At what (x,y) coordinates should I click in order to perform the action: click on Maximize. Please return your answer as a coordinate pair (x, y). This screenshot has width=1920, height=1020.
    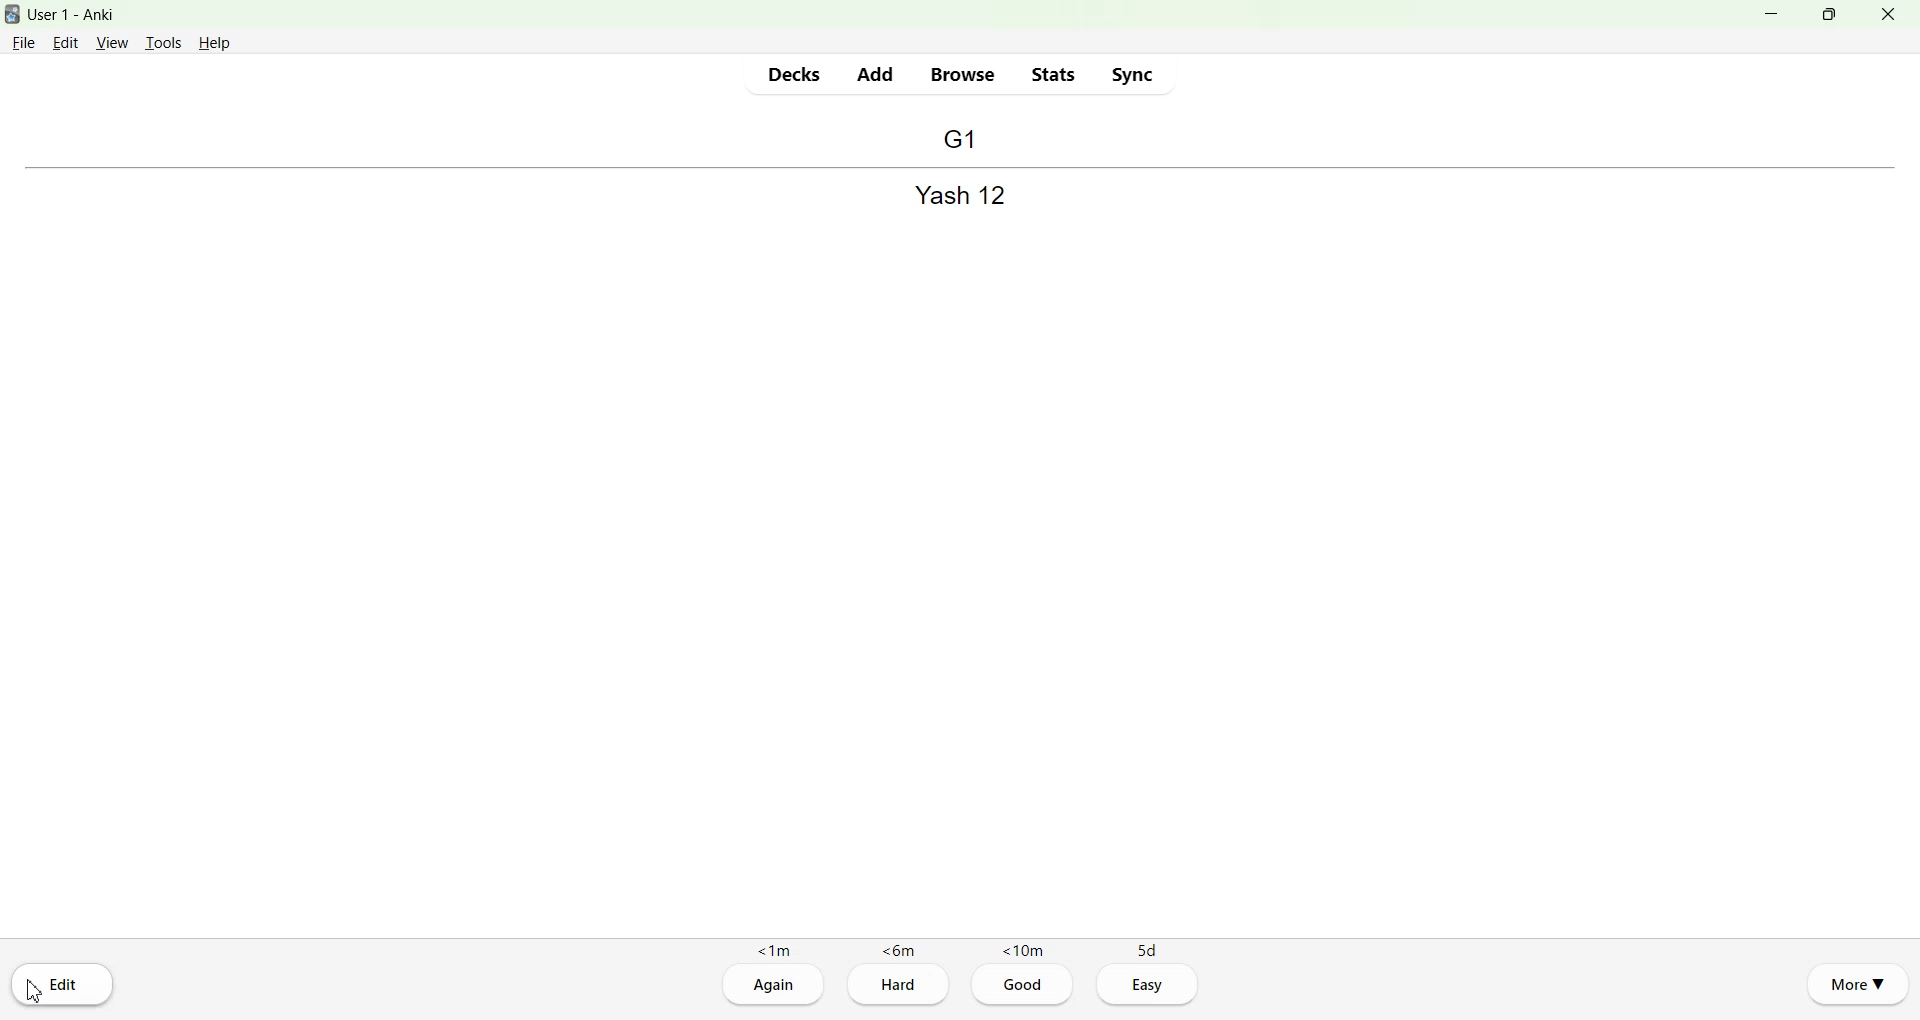
    Looking at the image, I should click on (1828, 14).